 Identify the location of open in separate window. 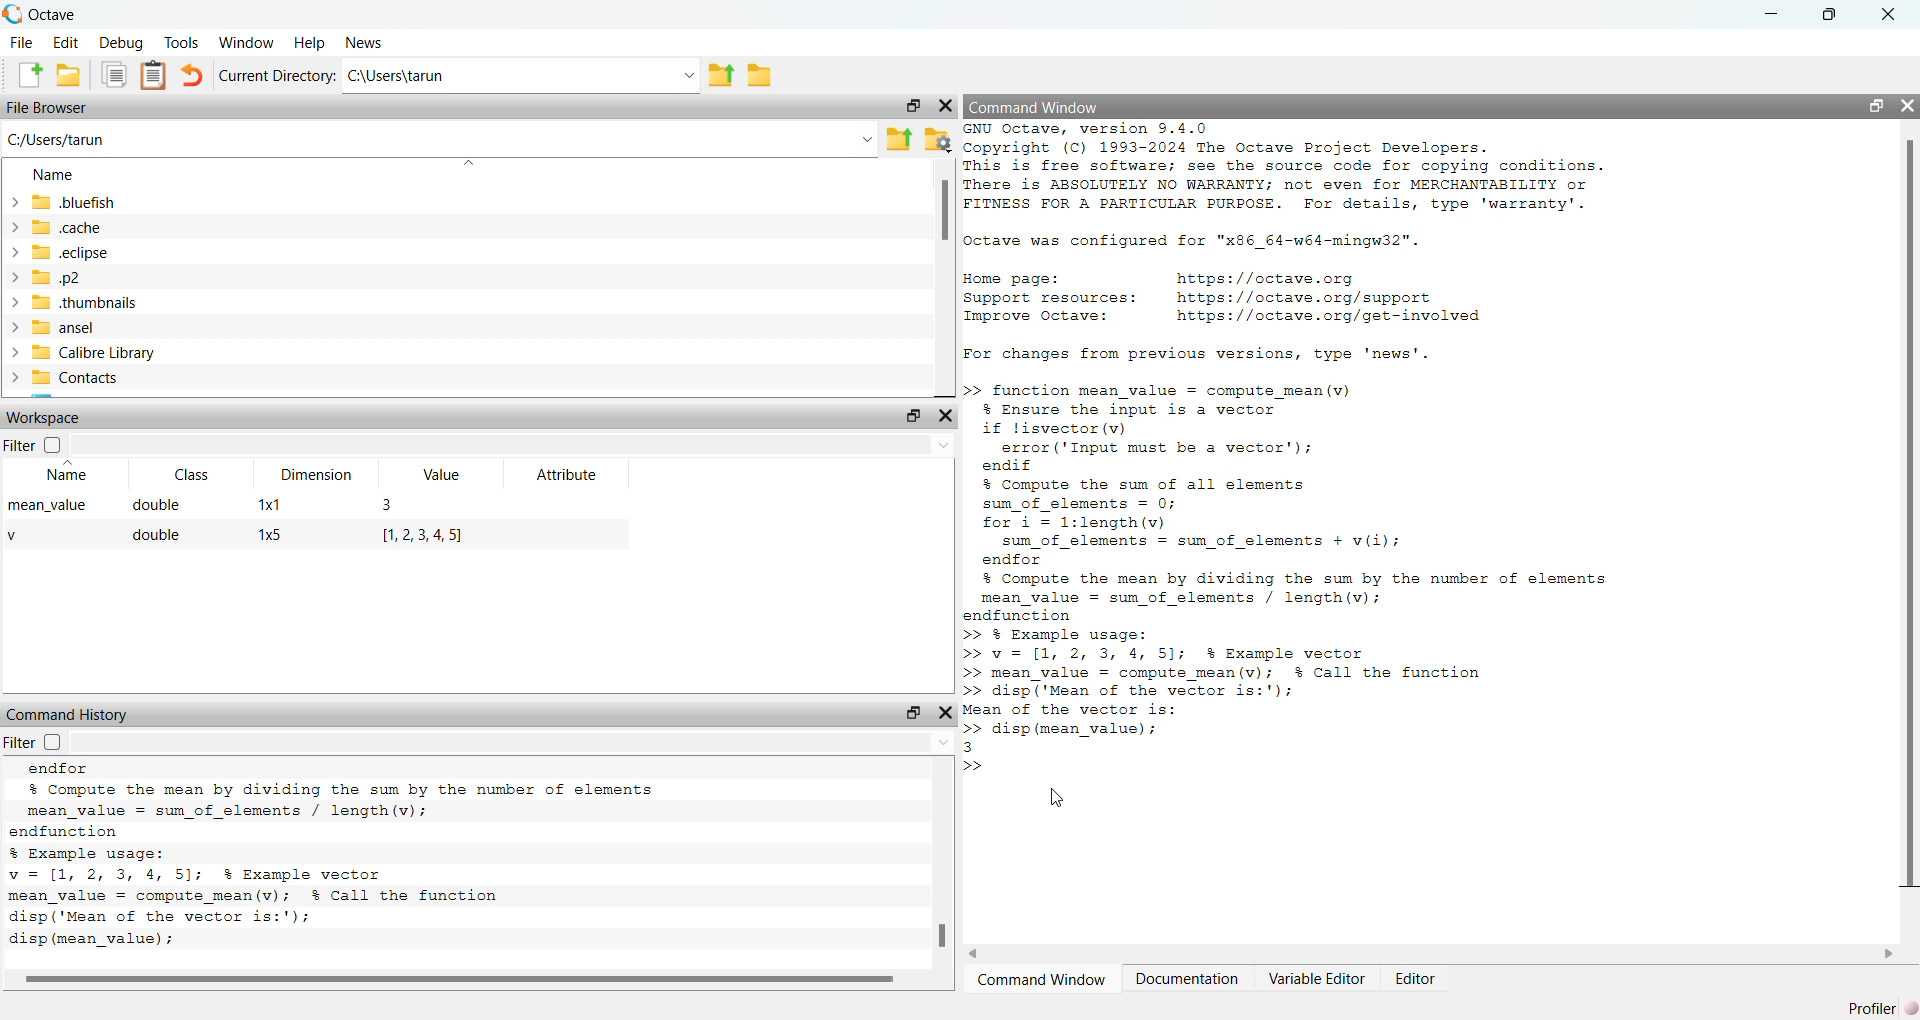
(1877, 106).